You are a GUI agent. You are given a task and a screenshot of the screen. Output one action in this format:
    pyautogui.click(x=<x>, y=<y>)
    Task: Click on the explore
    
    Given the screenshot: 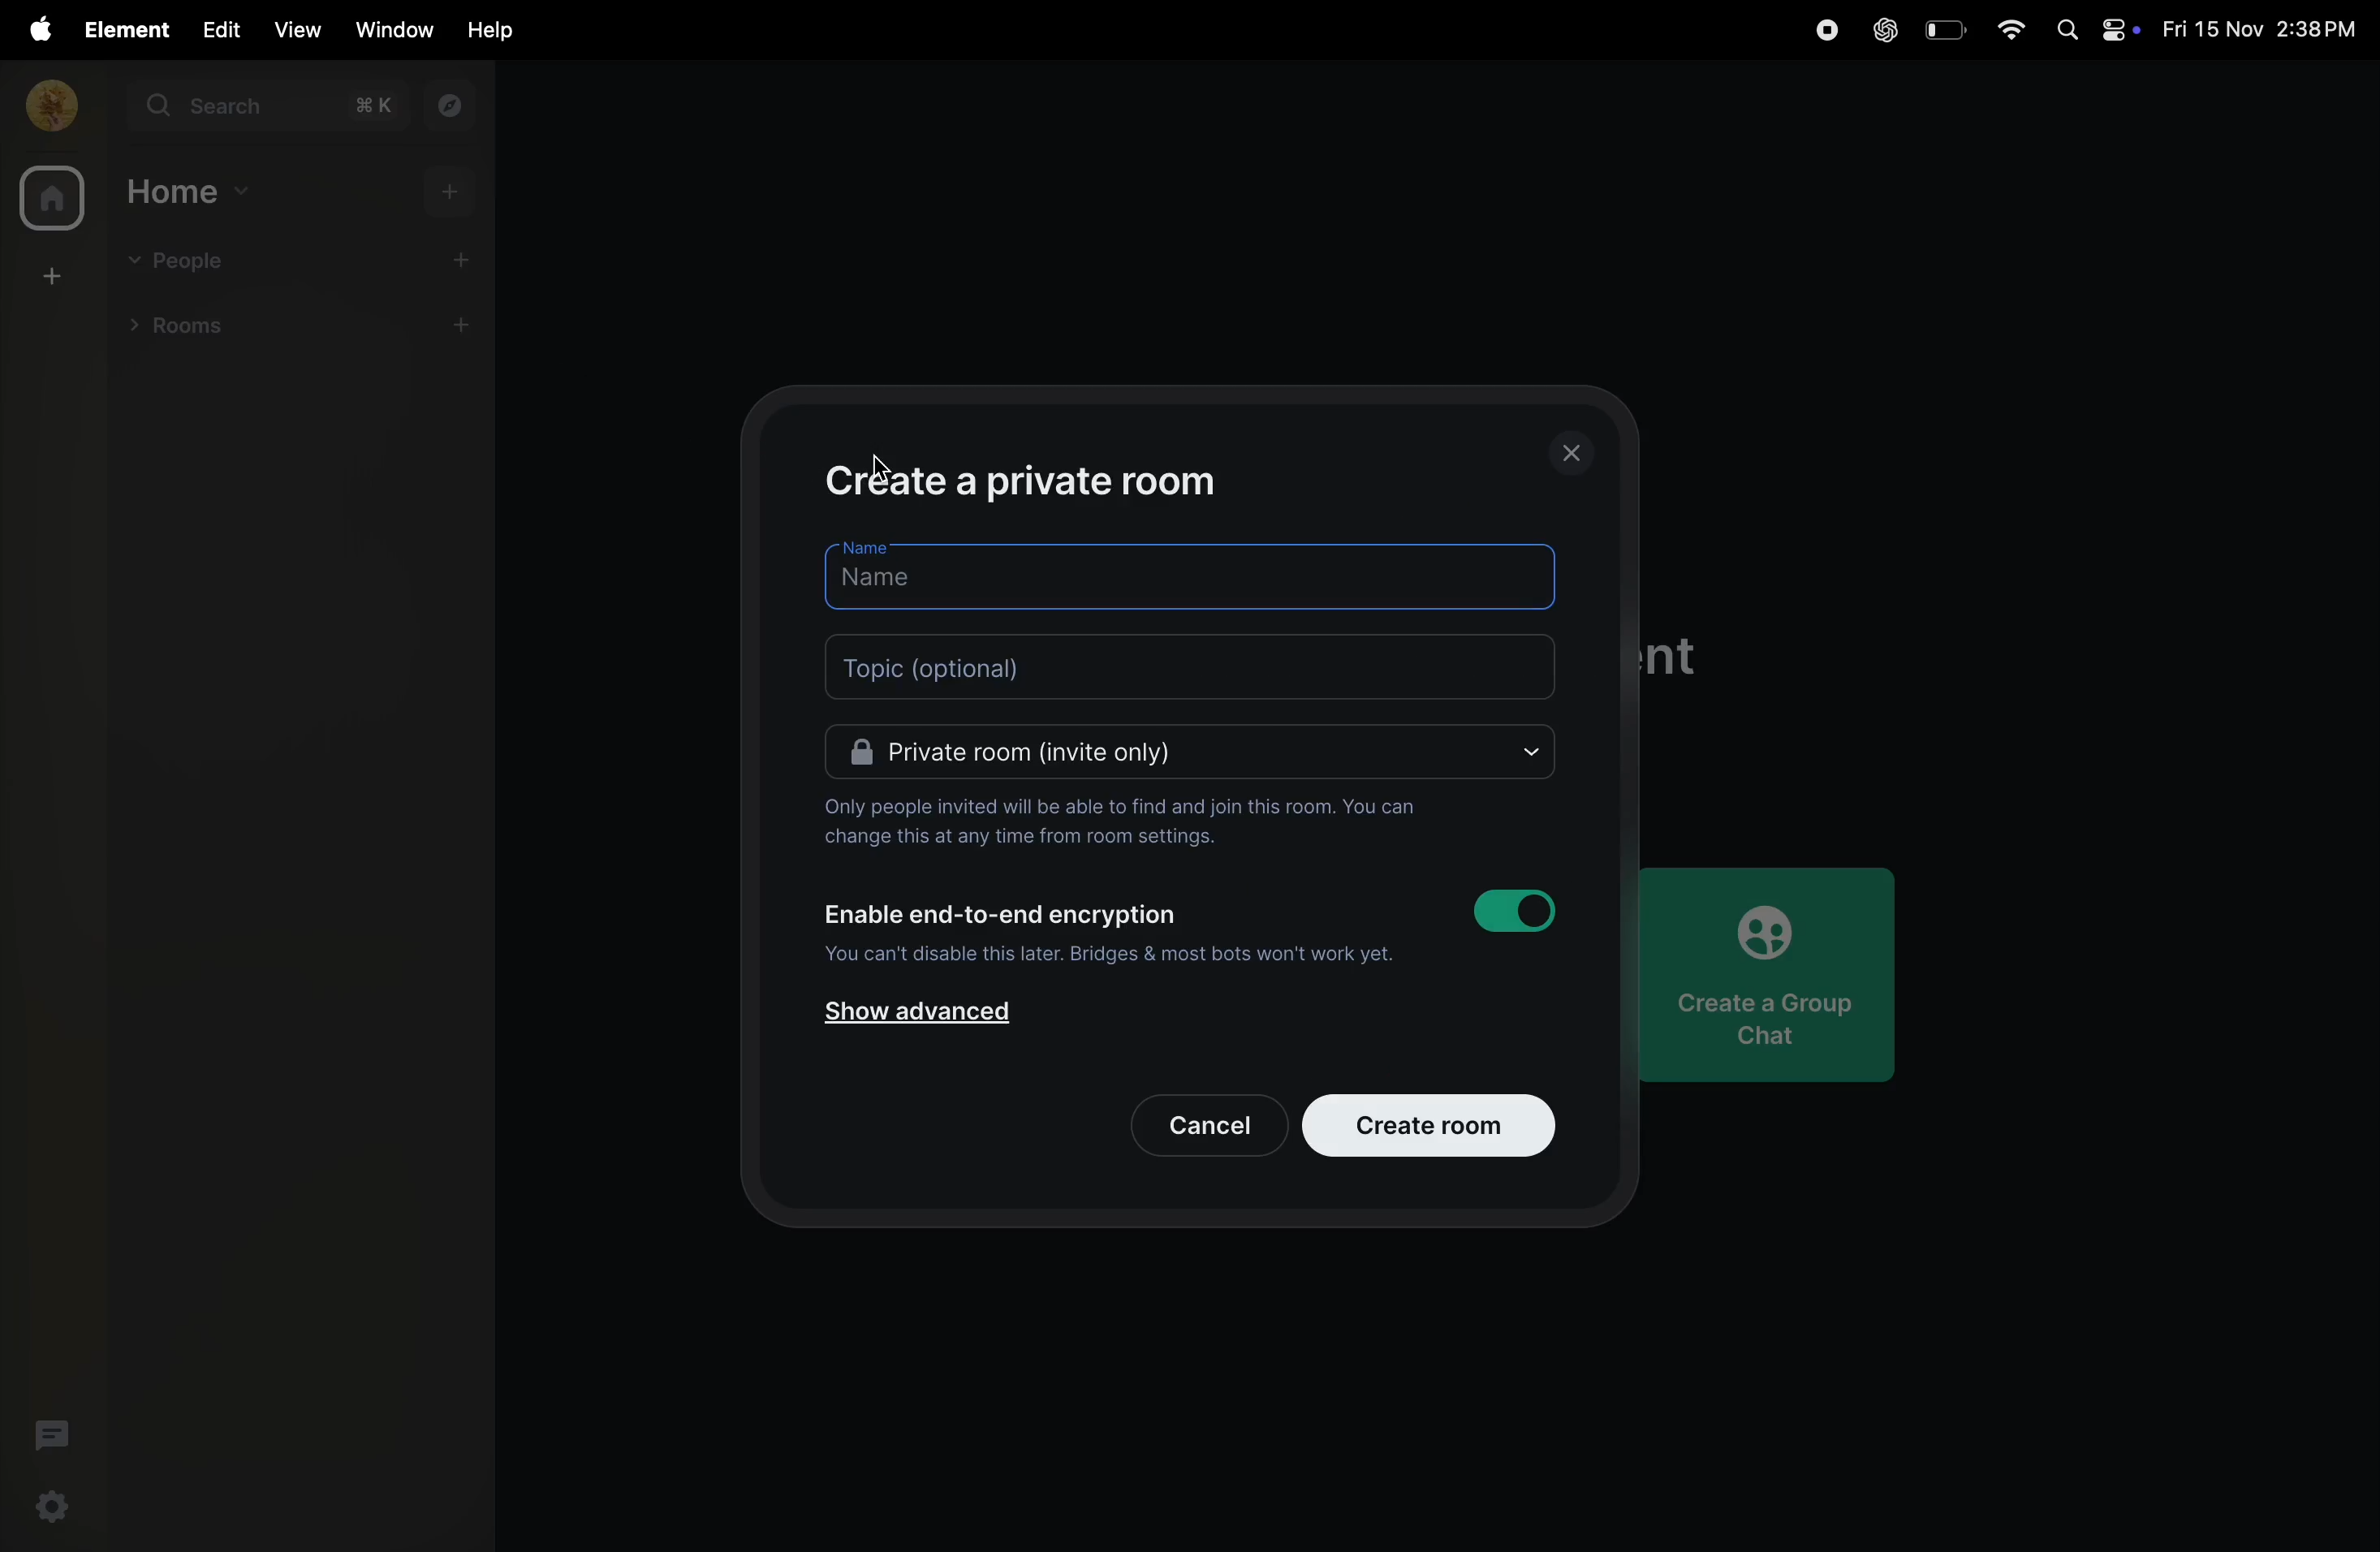 What is the action you would take?
    pyautogui.click(x=445, y=106)
    